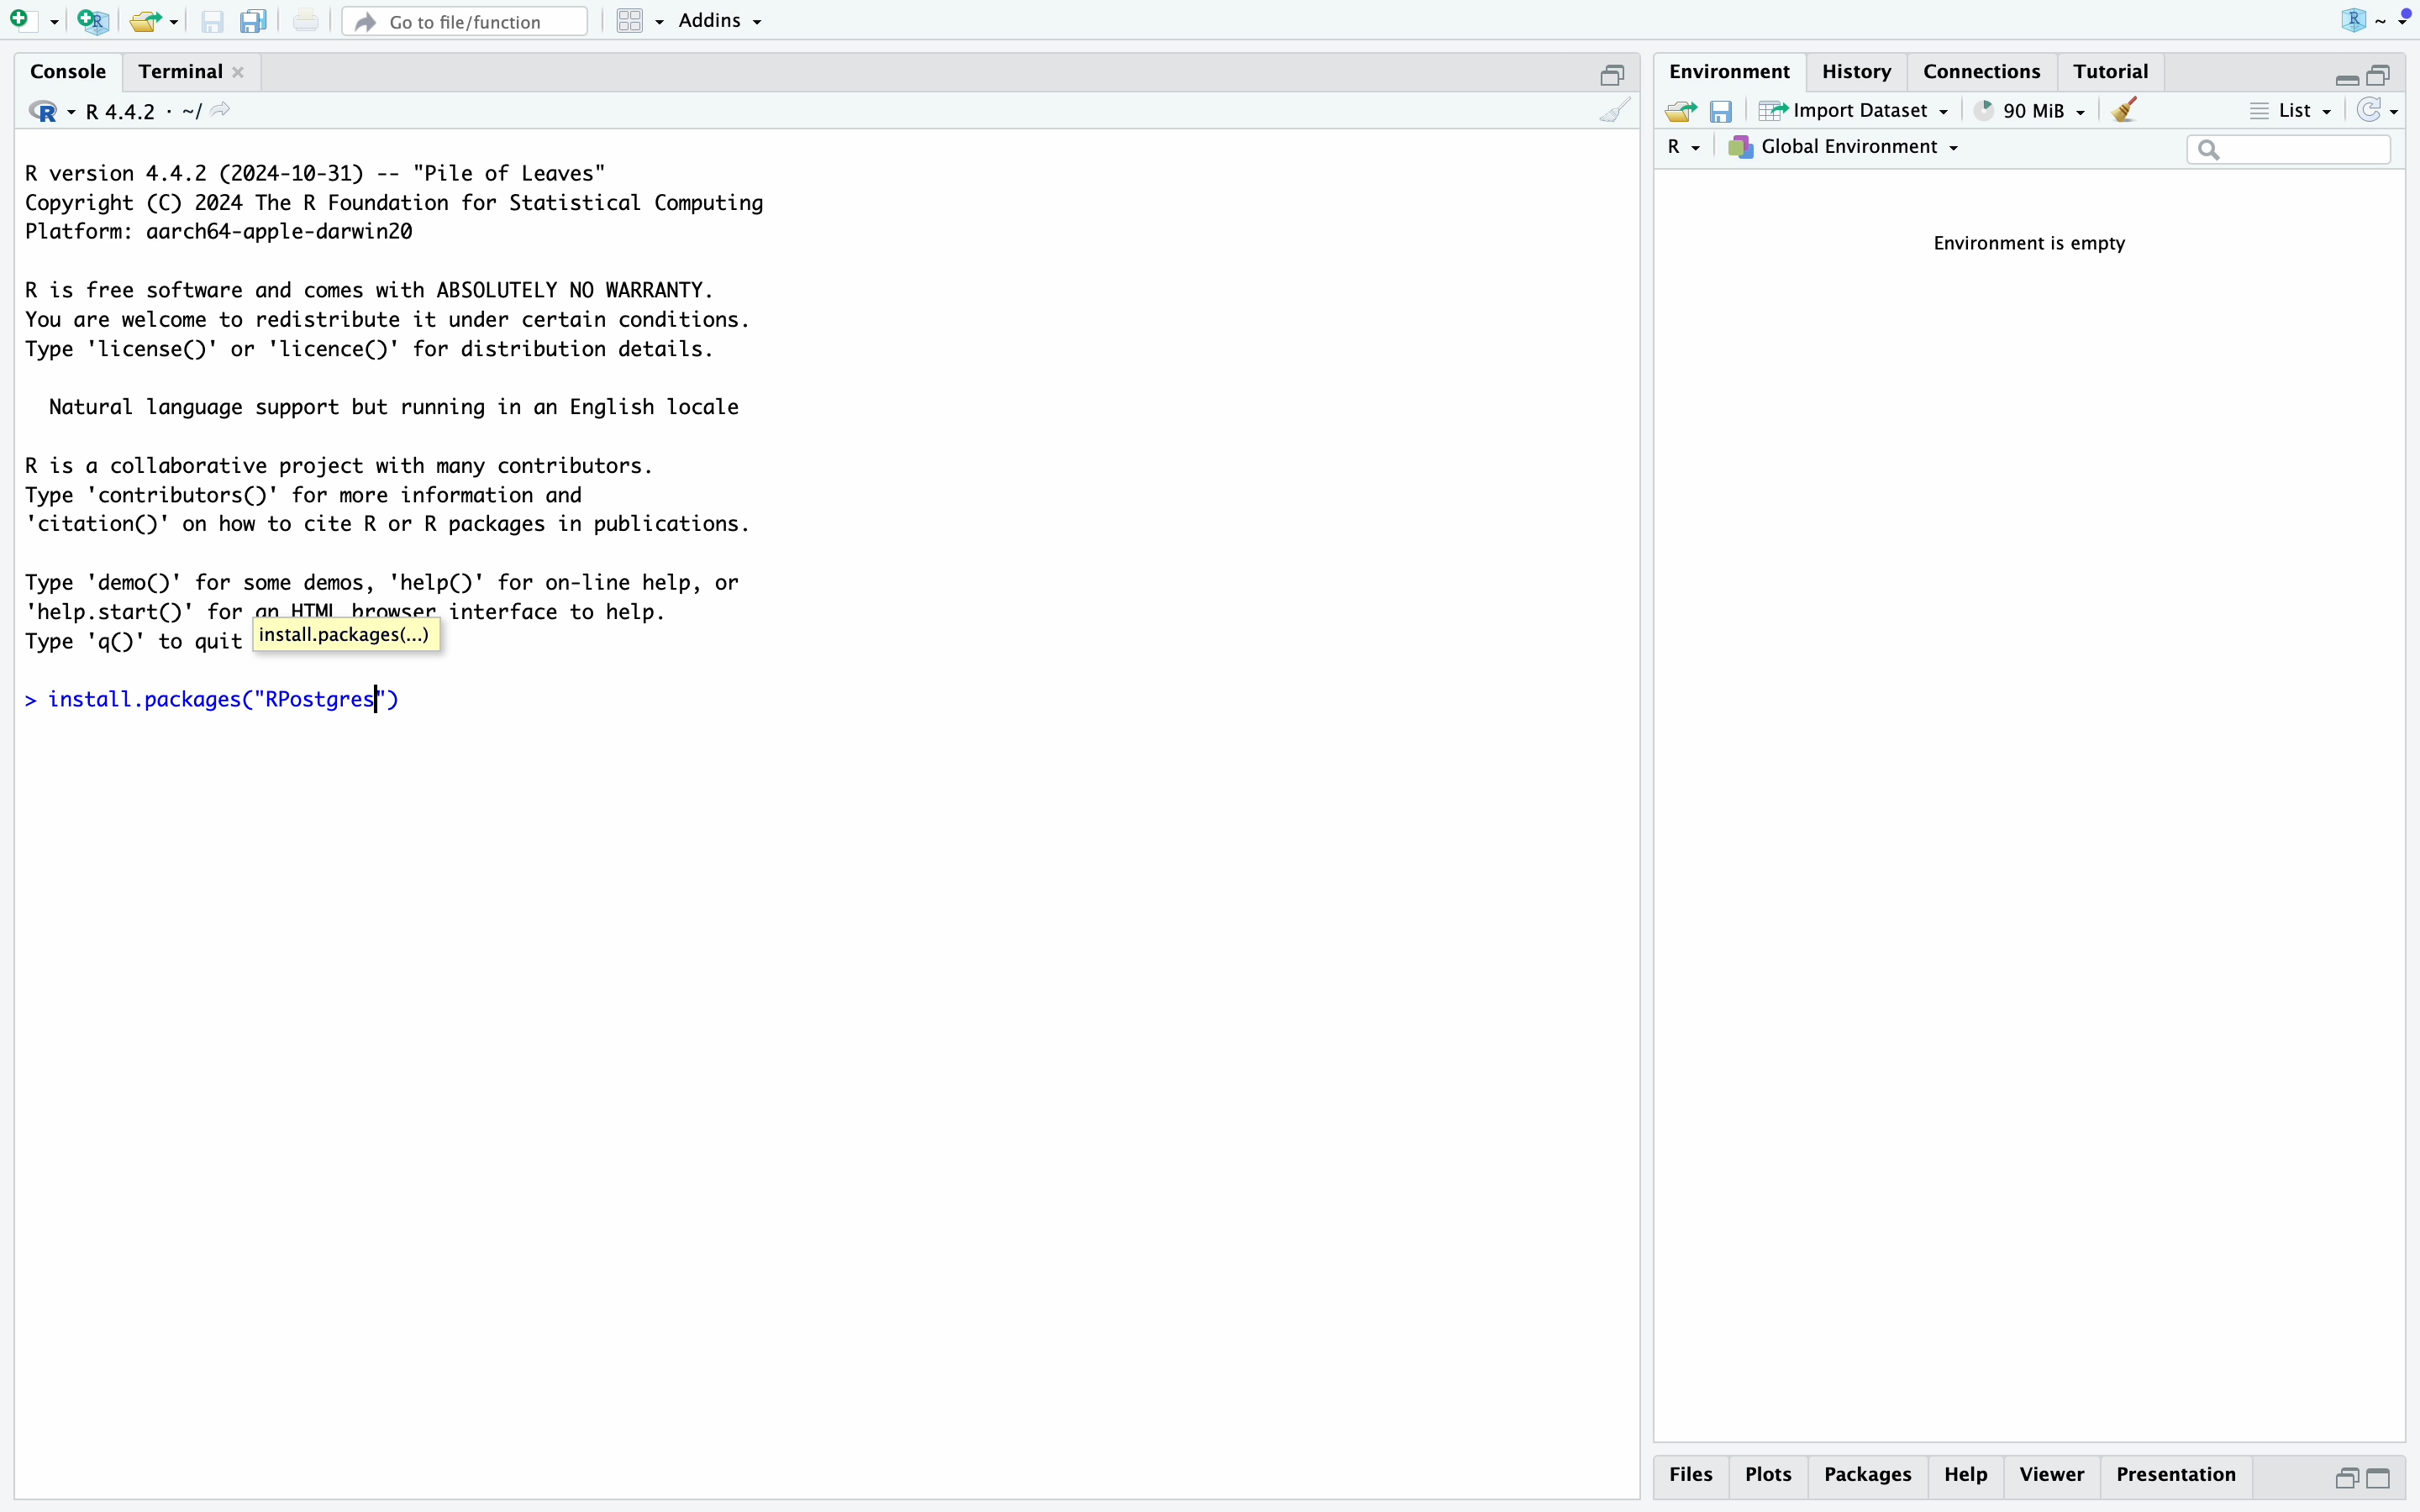 The width and height of the screenshot is (2420, 1512). I want to click on prompt cursor, so click(20, 703).